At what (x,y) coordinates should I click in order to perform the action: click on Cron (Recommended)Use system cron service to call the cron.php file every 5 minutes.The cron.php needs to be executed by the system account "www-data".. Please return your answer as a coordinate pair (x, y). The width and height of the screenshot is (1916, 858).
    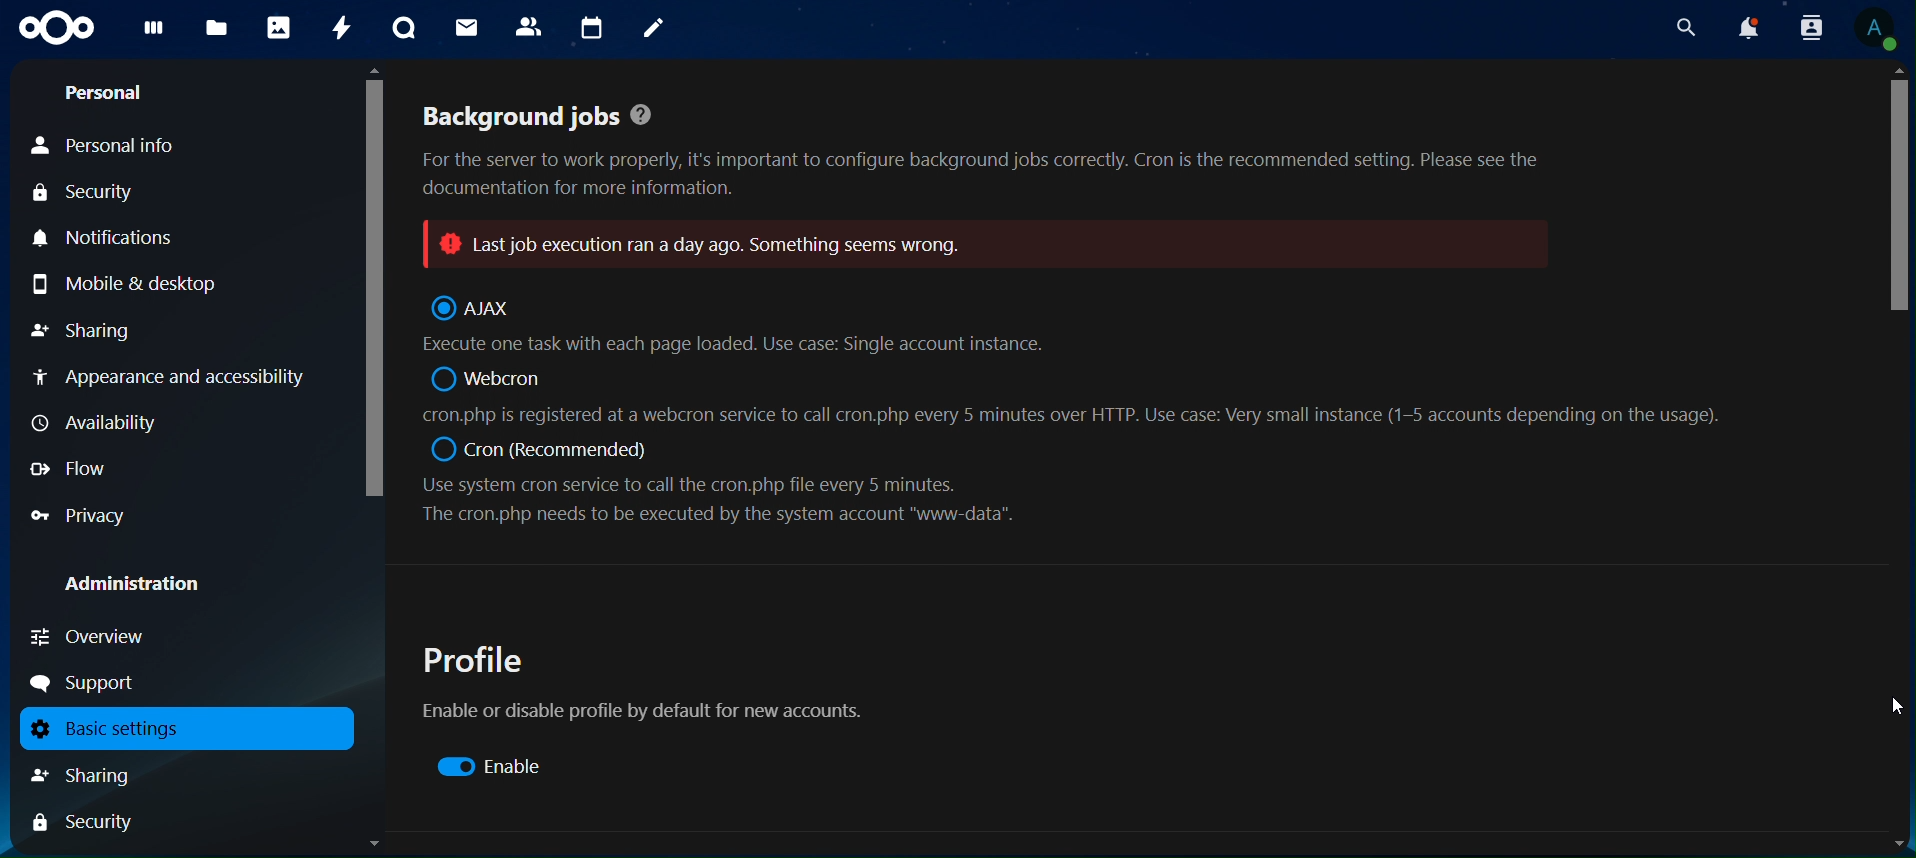
    Looking at the image, I should click on (728, 483).